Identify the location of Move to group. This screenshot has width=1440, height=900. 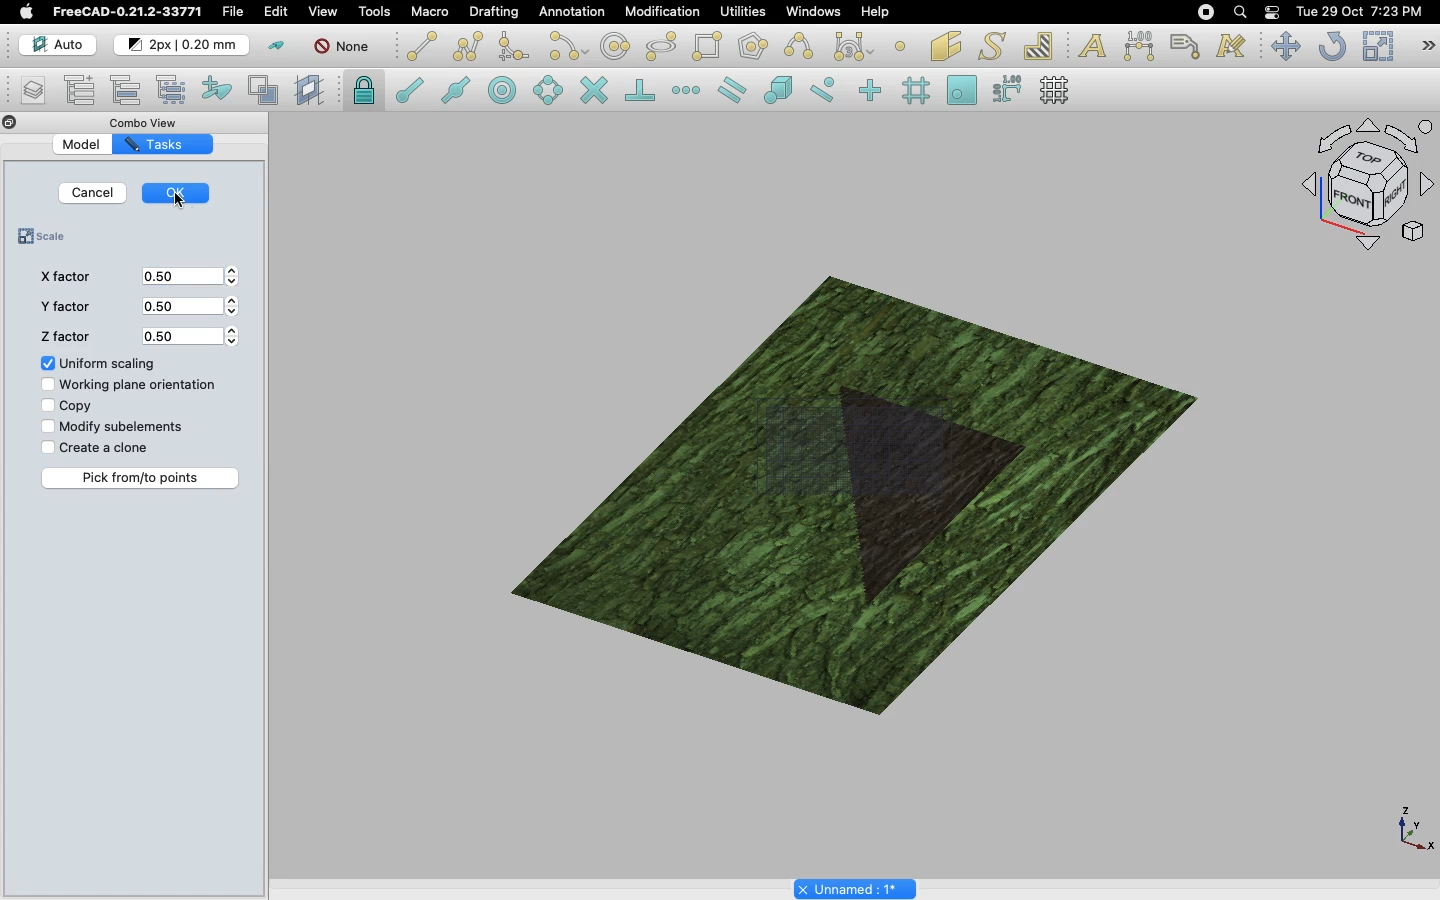
(127, 89).